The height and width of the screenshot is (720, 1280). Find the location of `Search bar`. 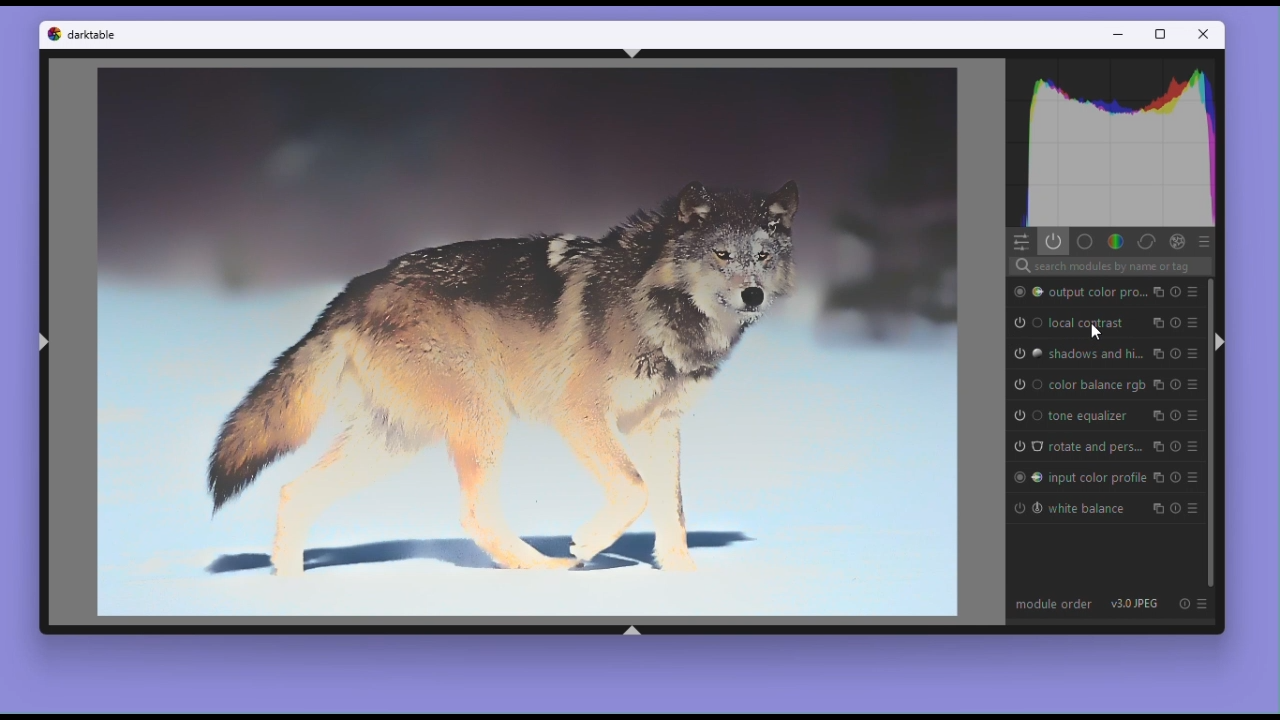

Search bar is located at coordinates (1111, 265).